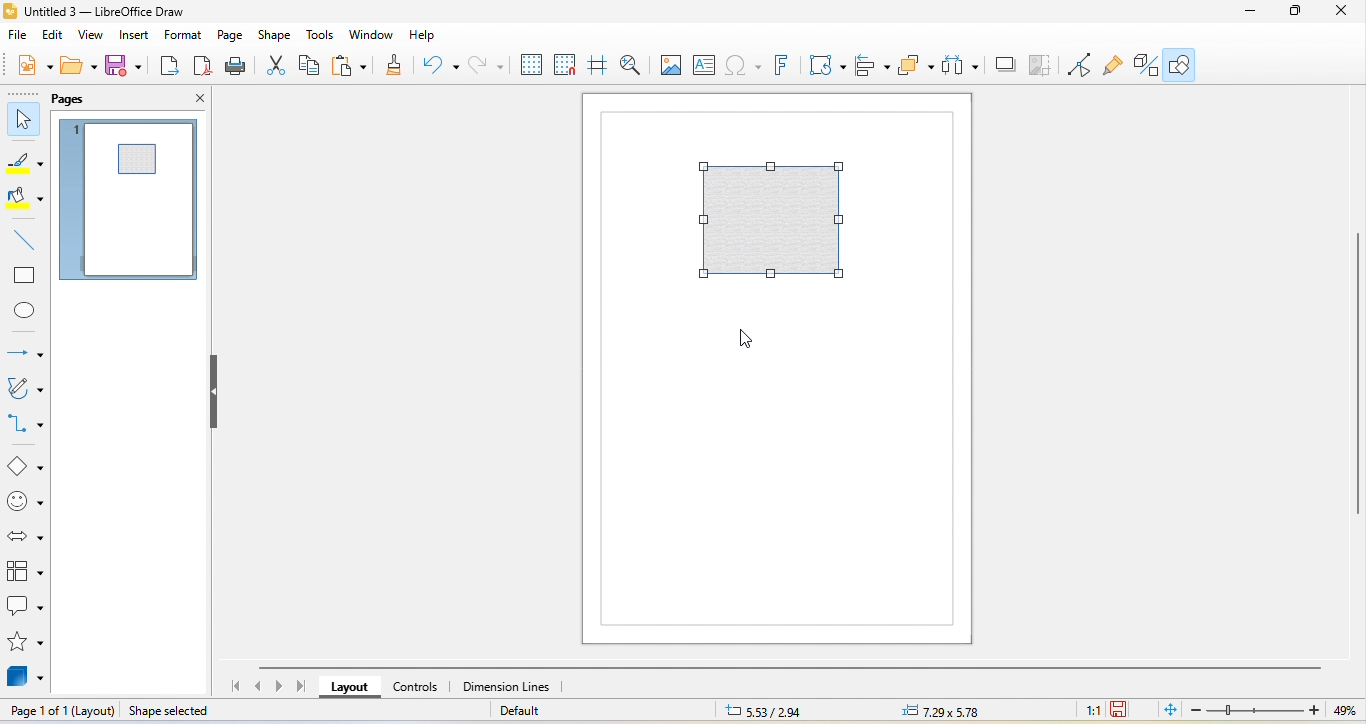 The image size is (1366, 724). I want to click on redo, so click(487, 67).